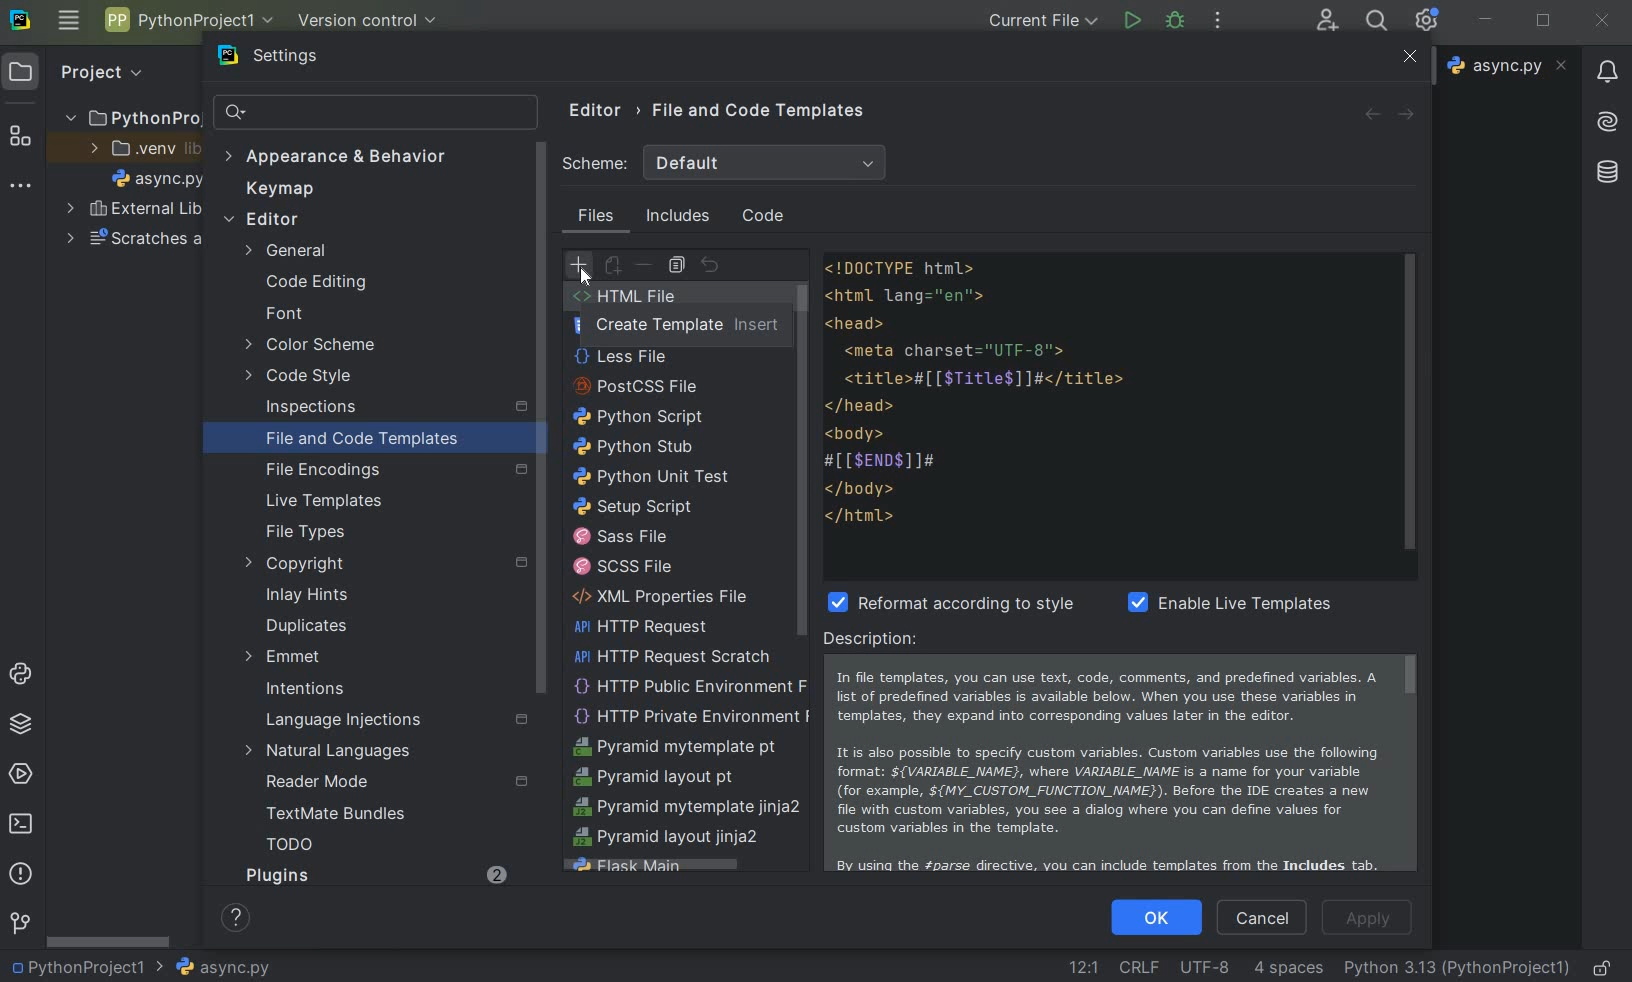 Image resolution: width=1632 pixels, height=982 pixels. Describe the element at coordinates (1206, 967) in the screenshot. I see `File Encoding` at that location.